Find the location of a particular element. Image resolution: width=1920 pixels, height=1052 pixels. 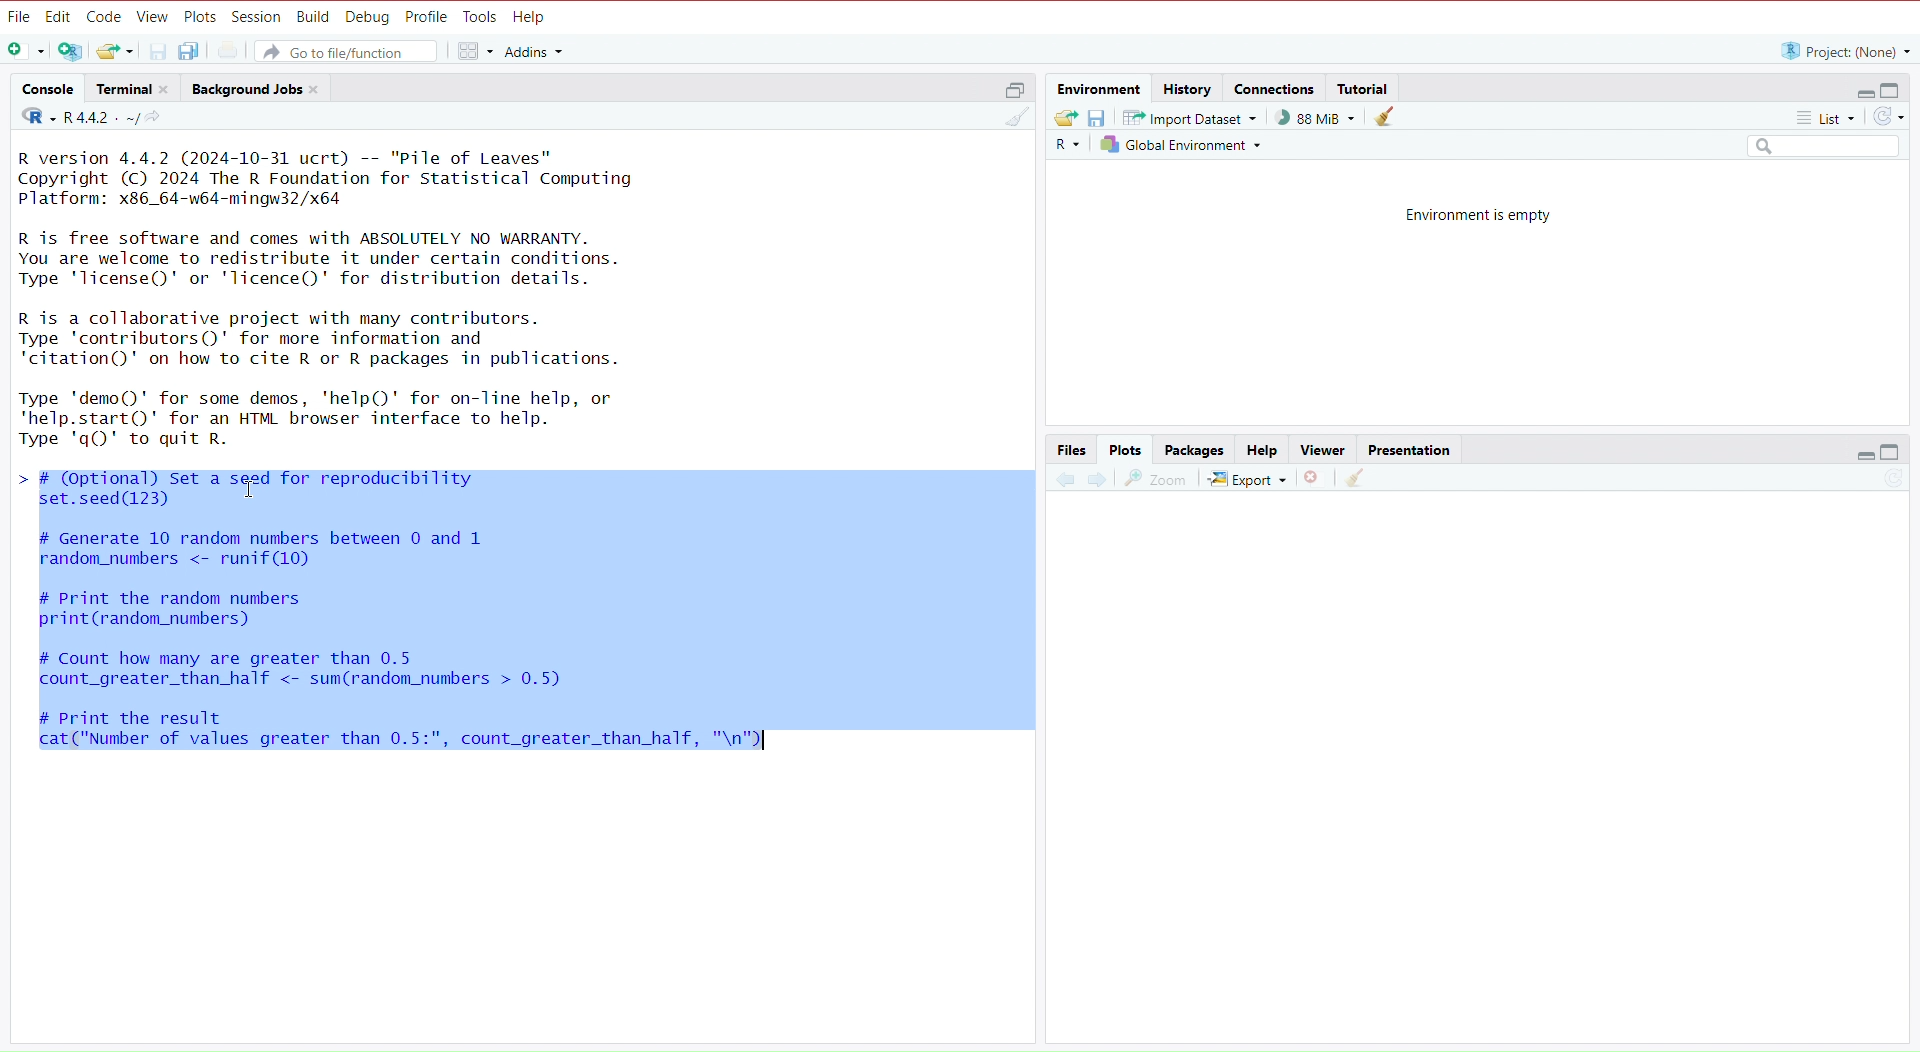

Open new project is located at coordinates (68, 52).